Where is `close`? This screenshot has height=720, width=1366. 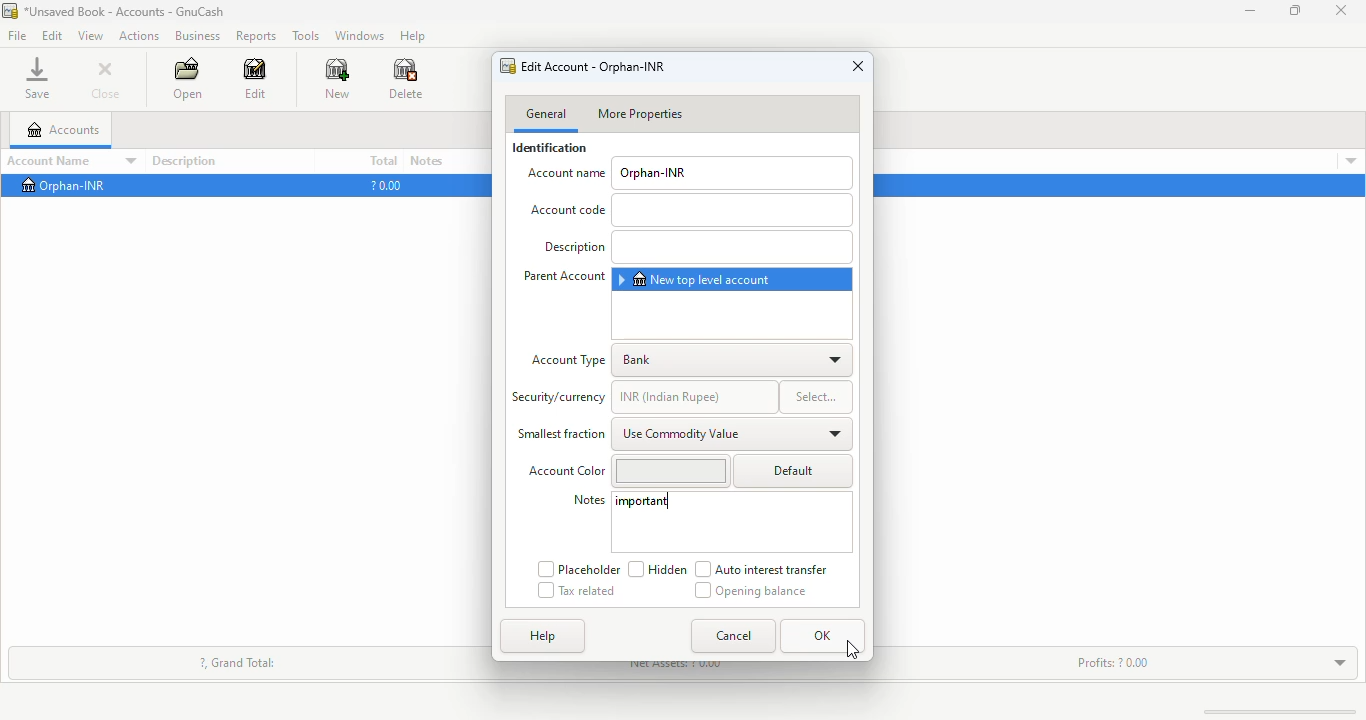 close is located at coordinates (105, 80).